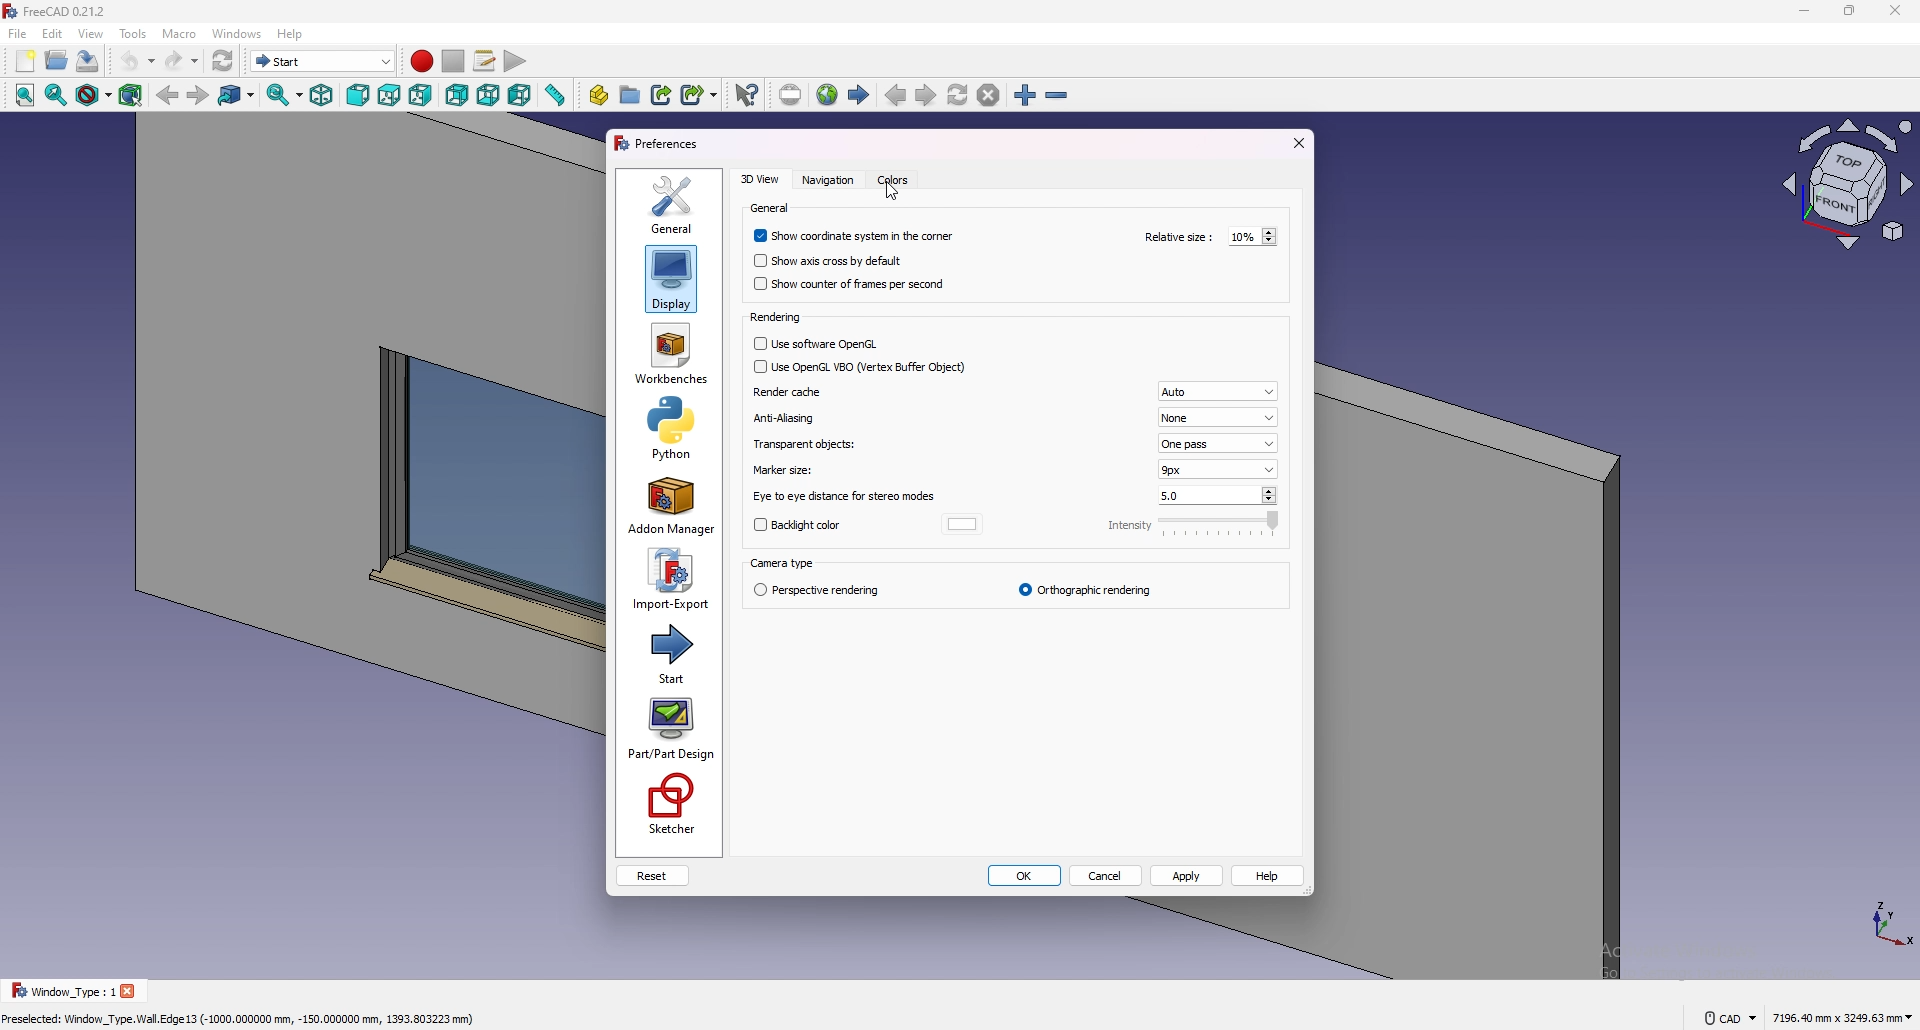 This screenshot has height=1030, width=1920. I want to click on exit, so click(1299, 141).